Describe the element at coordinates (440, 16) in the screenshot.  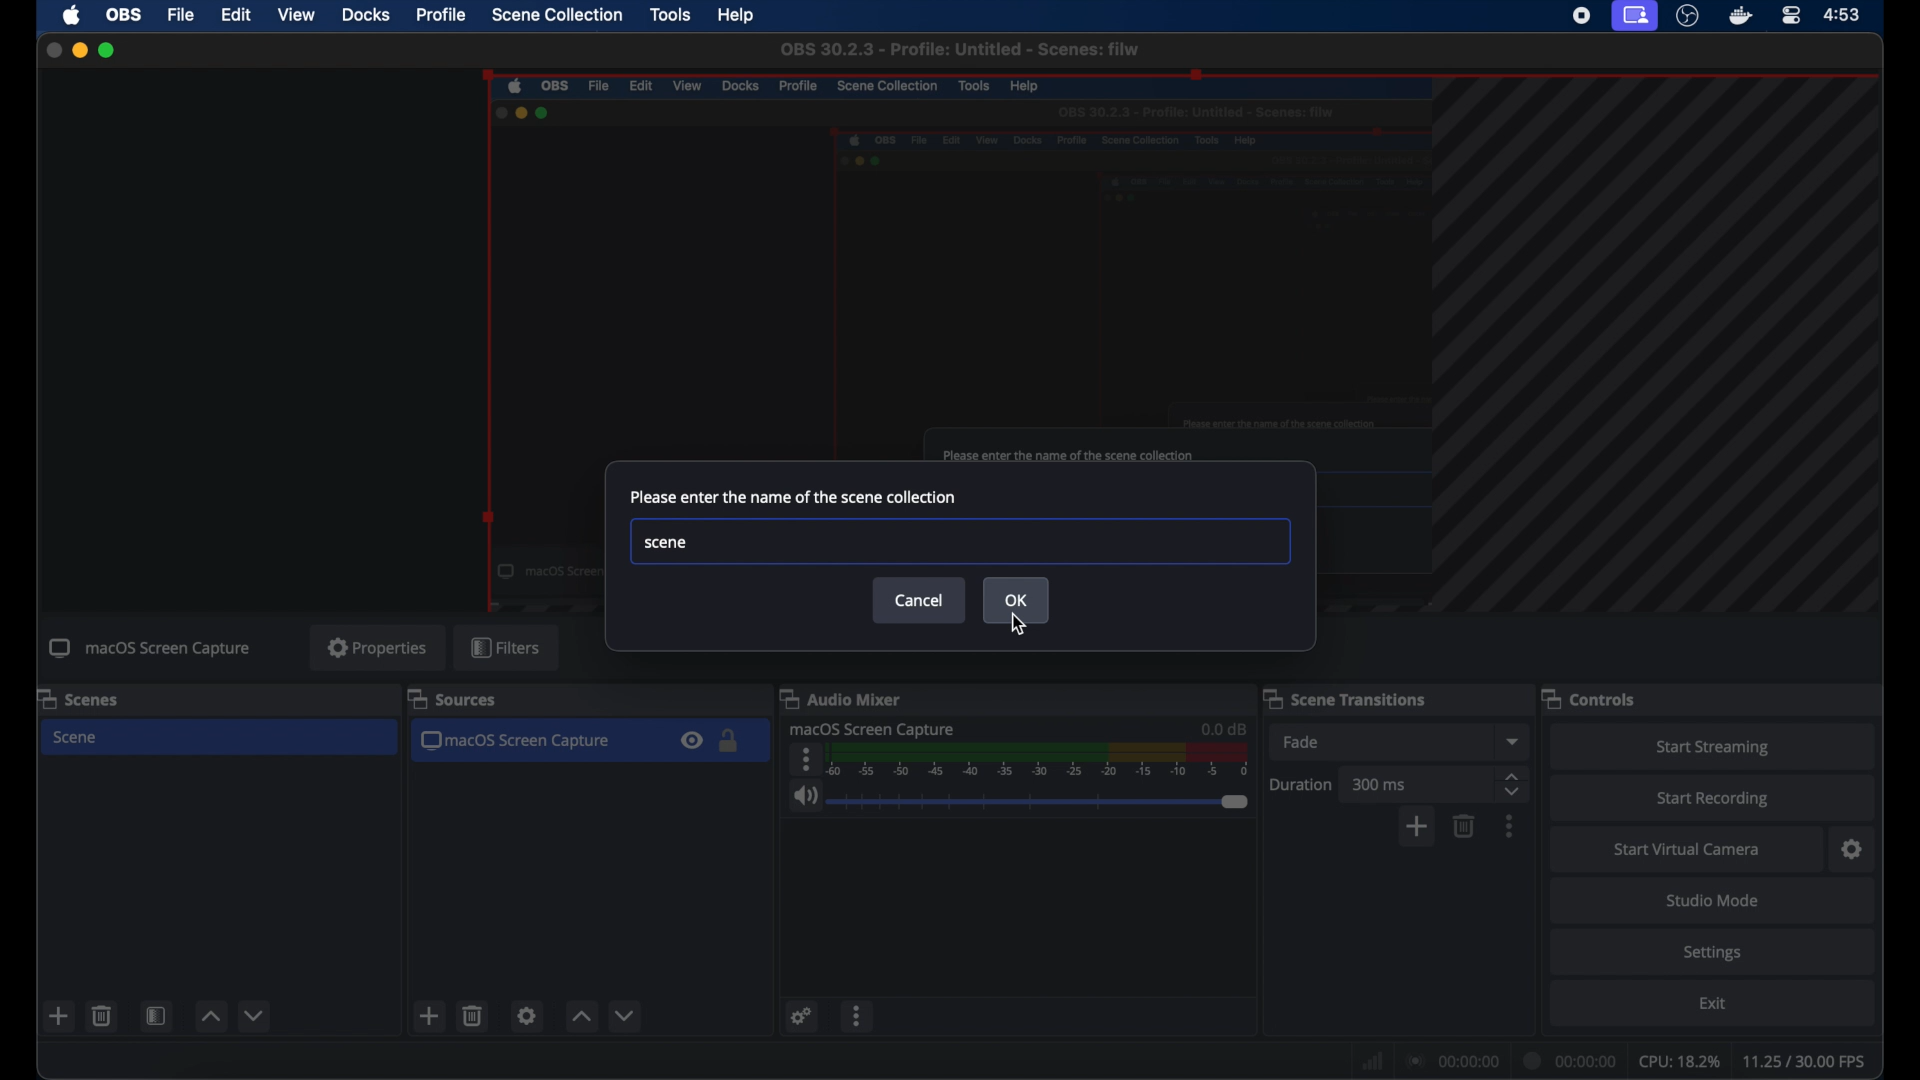
I see `profile` at that location.